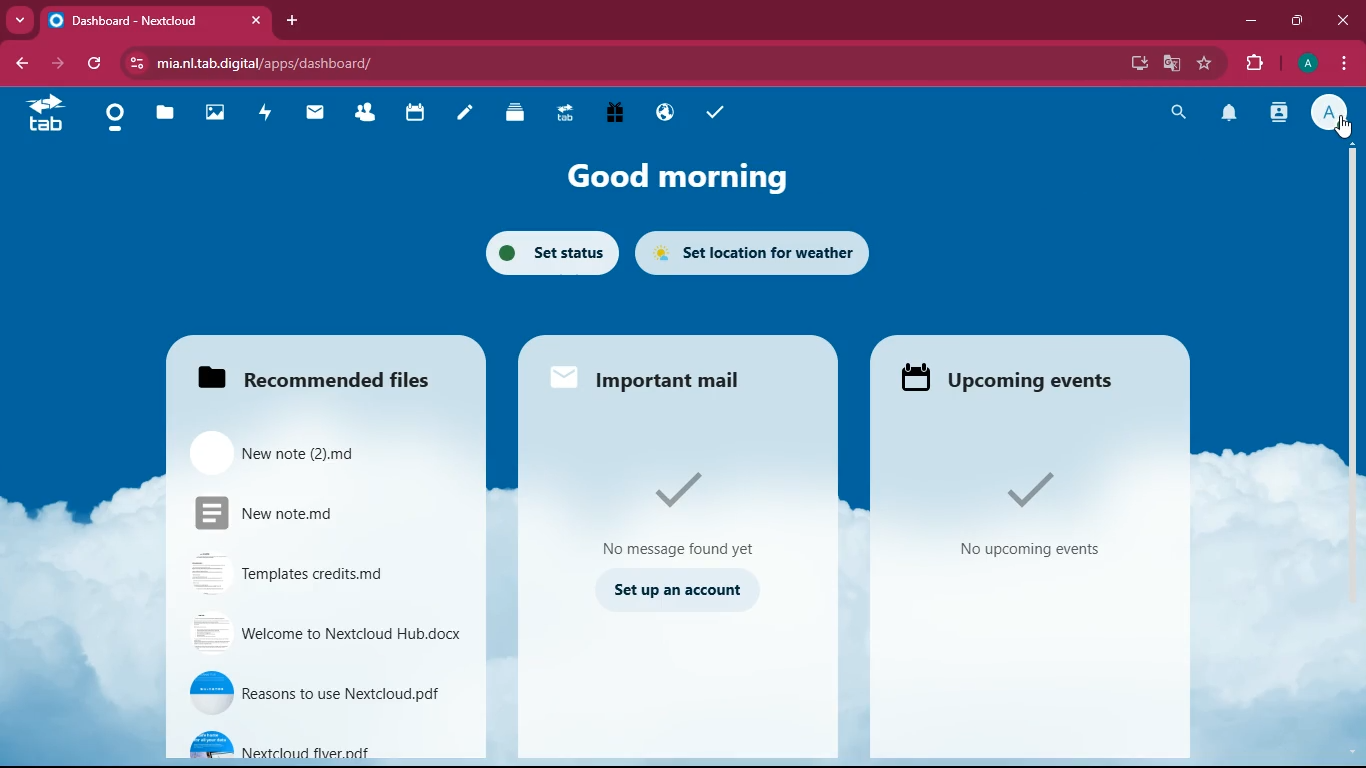 The image size is (1366, 768). I want to click on google translate, so click(1170, 64).